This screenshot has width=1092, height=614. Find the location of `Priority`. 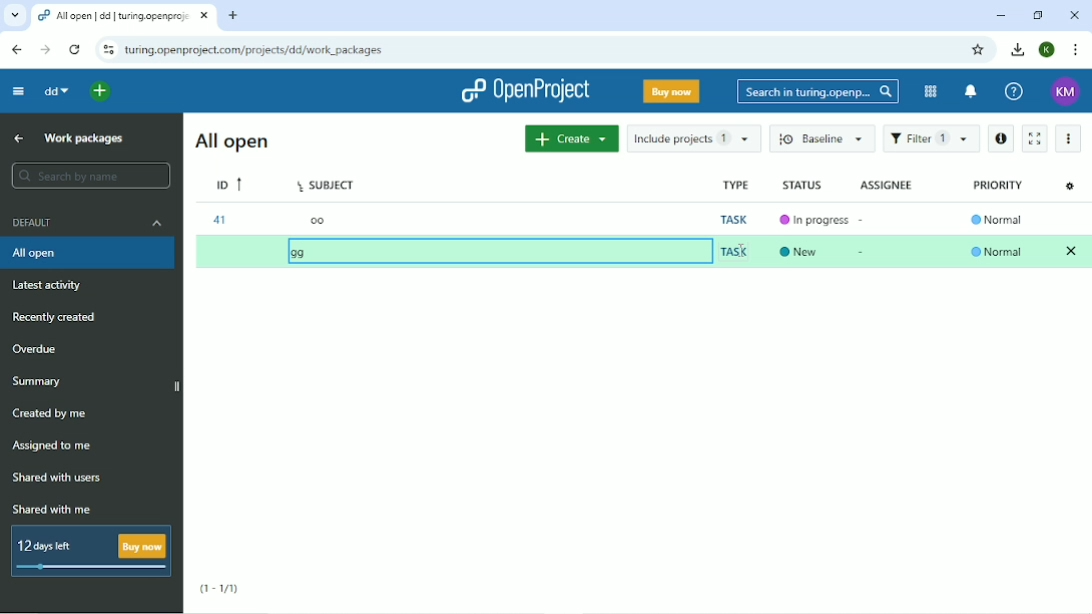

Priority is located at coordinates (999, 185).